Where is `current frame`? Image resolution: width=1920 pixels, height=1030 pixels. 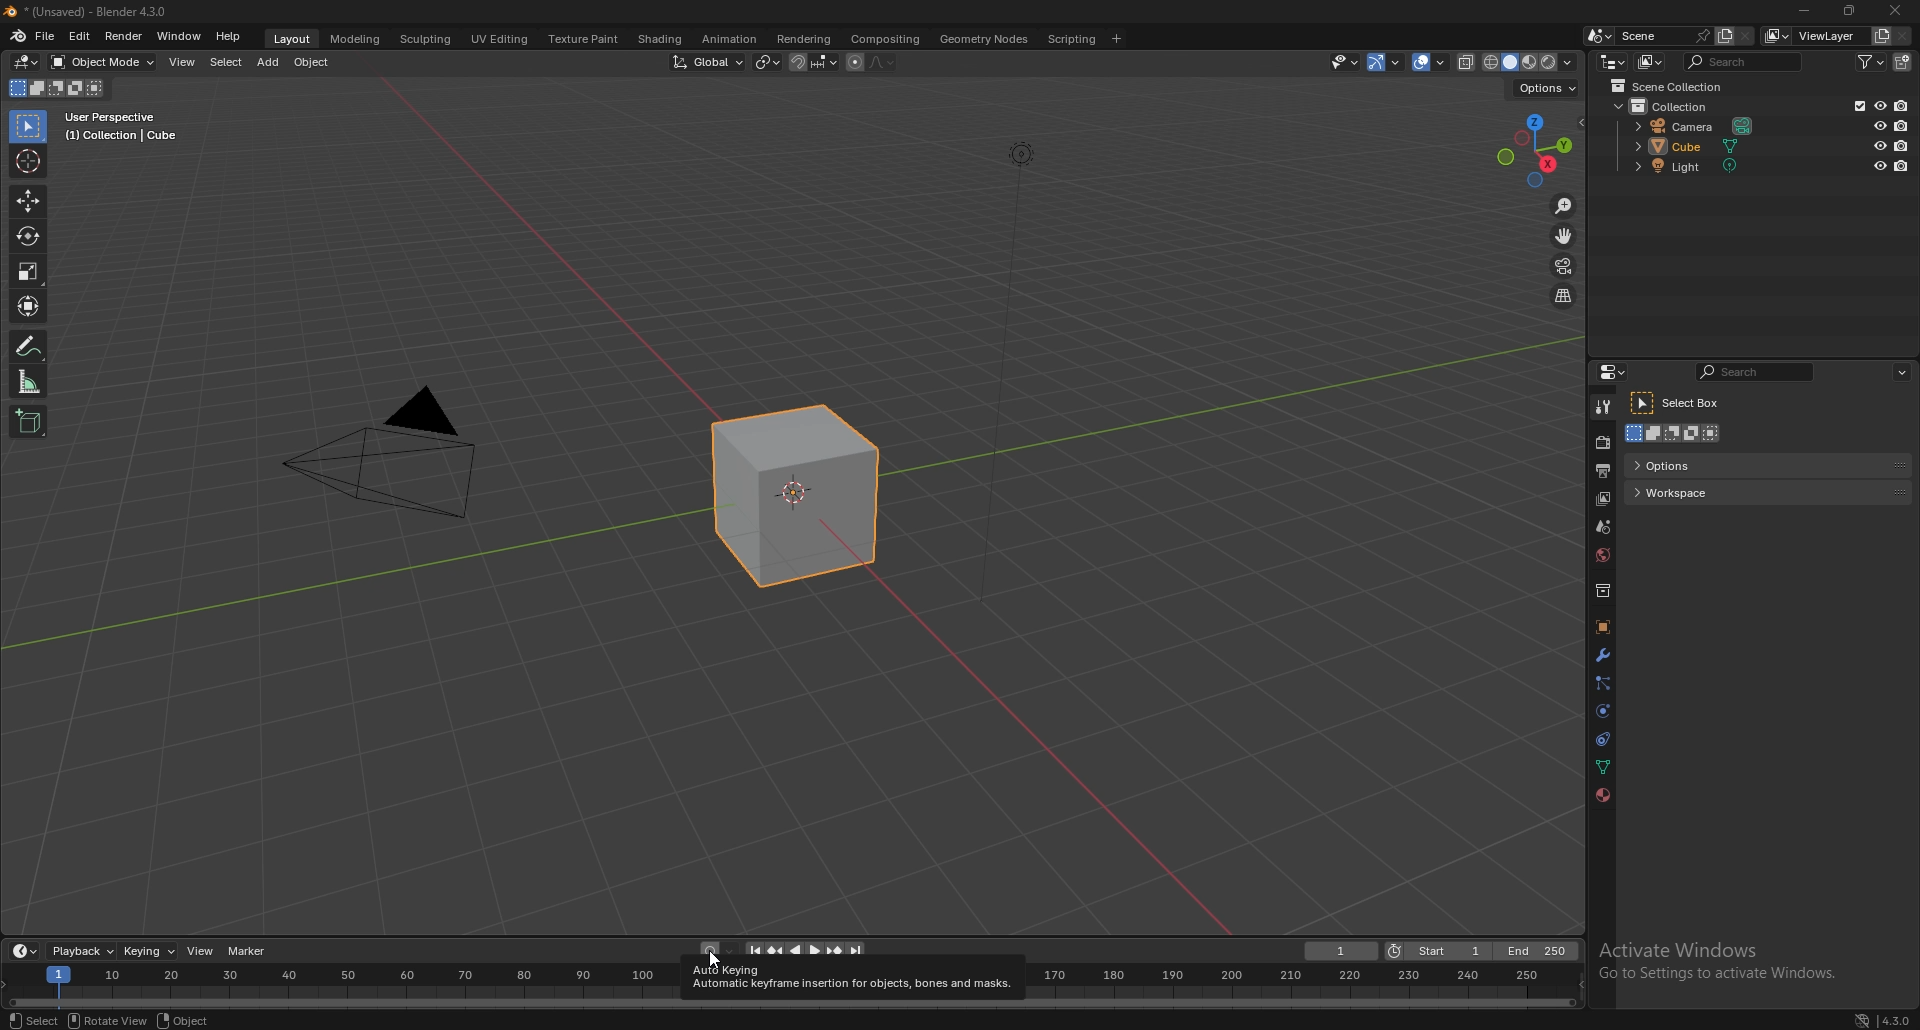 current frame is located at coordinates (1341, 951).